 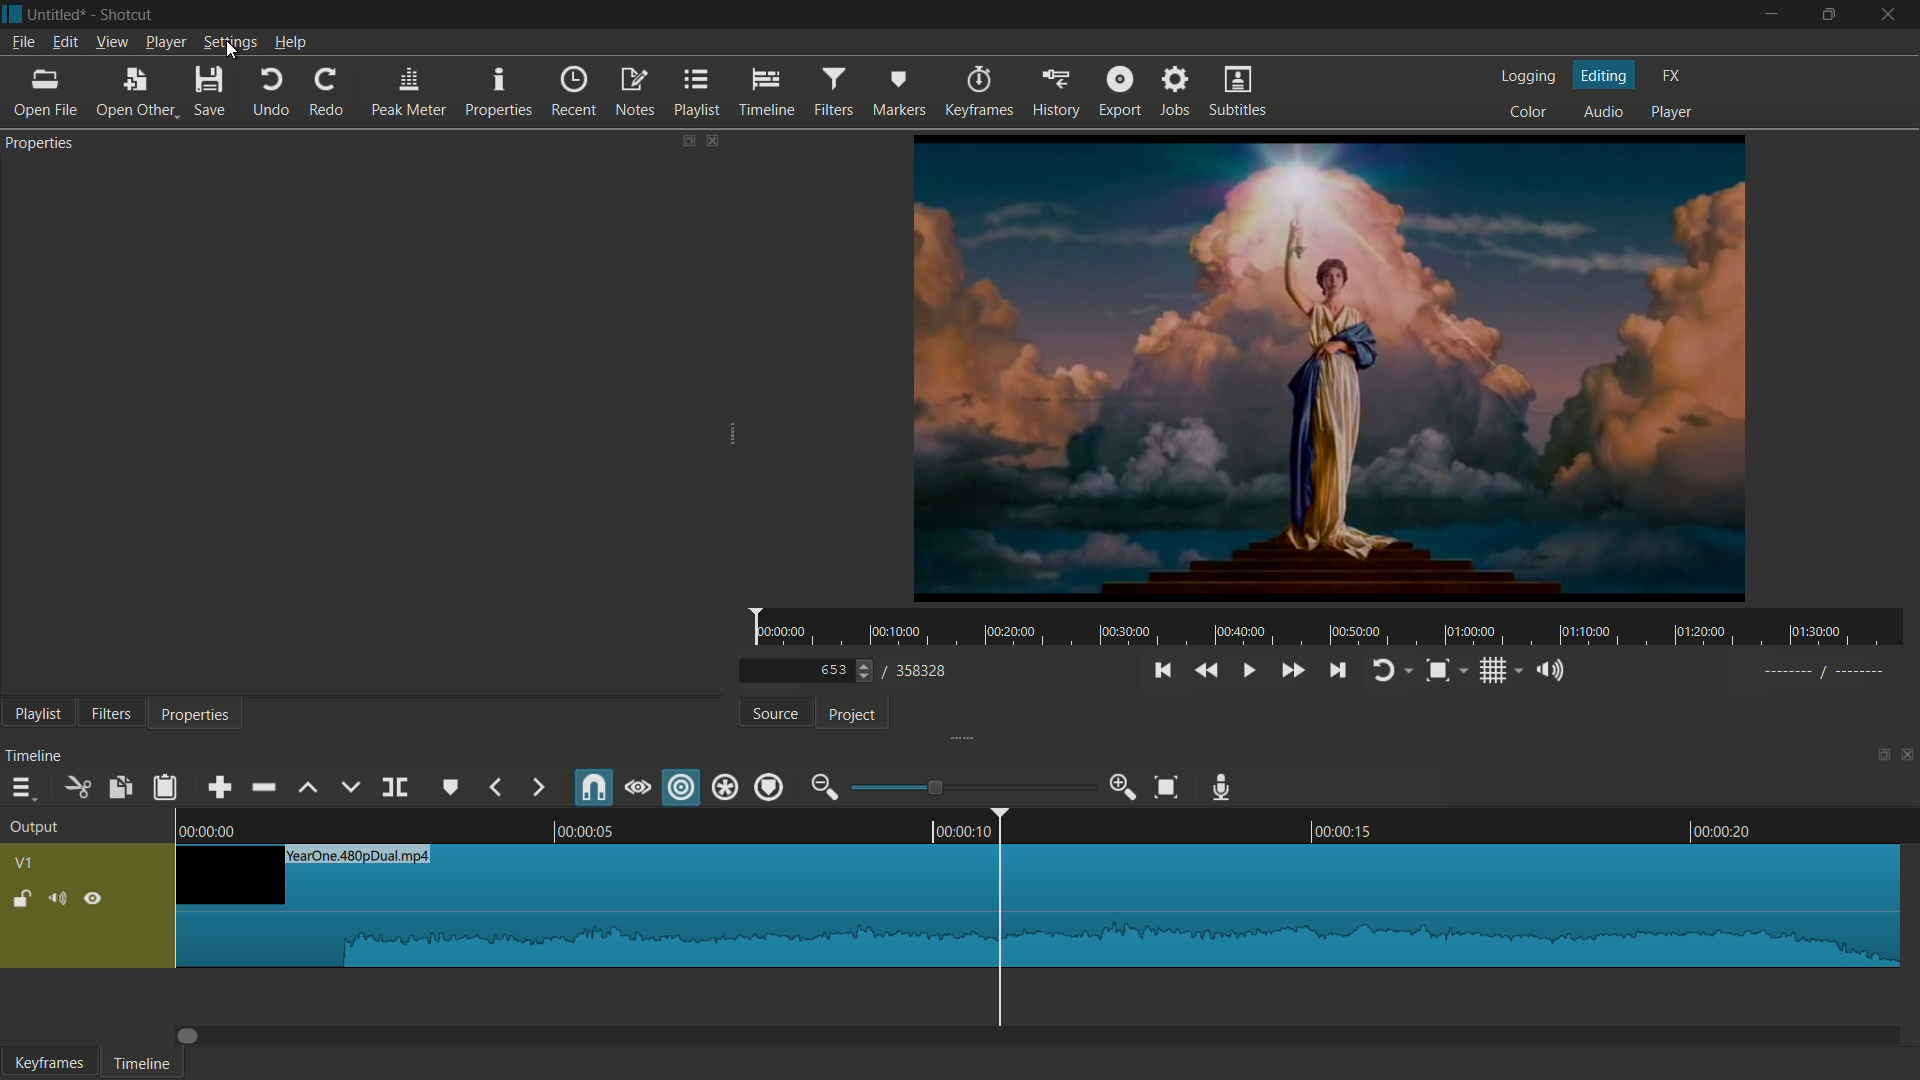 I want to click on split at playhead, so click(x=398, y=785).